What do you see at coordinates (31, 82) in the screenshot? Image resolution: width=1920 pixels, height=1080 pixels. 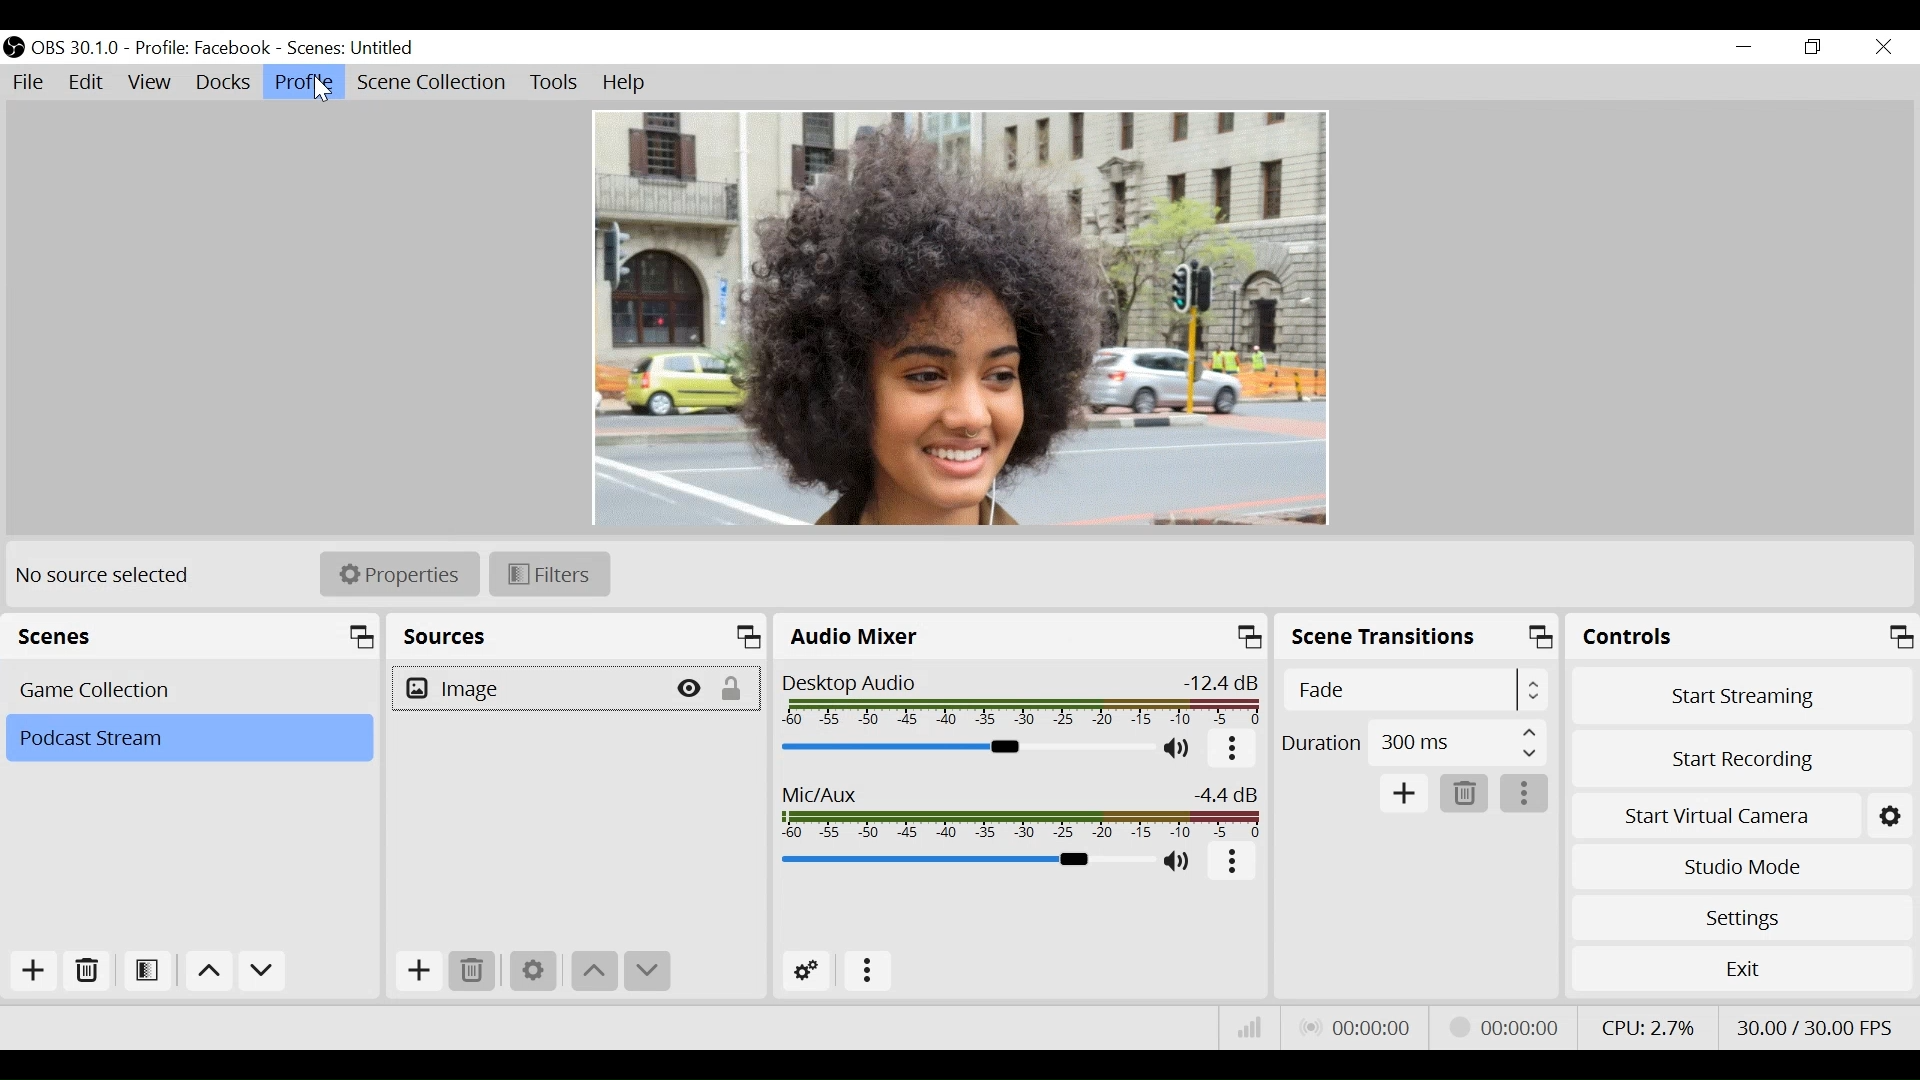 I see `File` at bounding box center [31, 82].